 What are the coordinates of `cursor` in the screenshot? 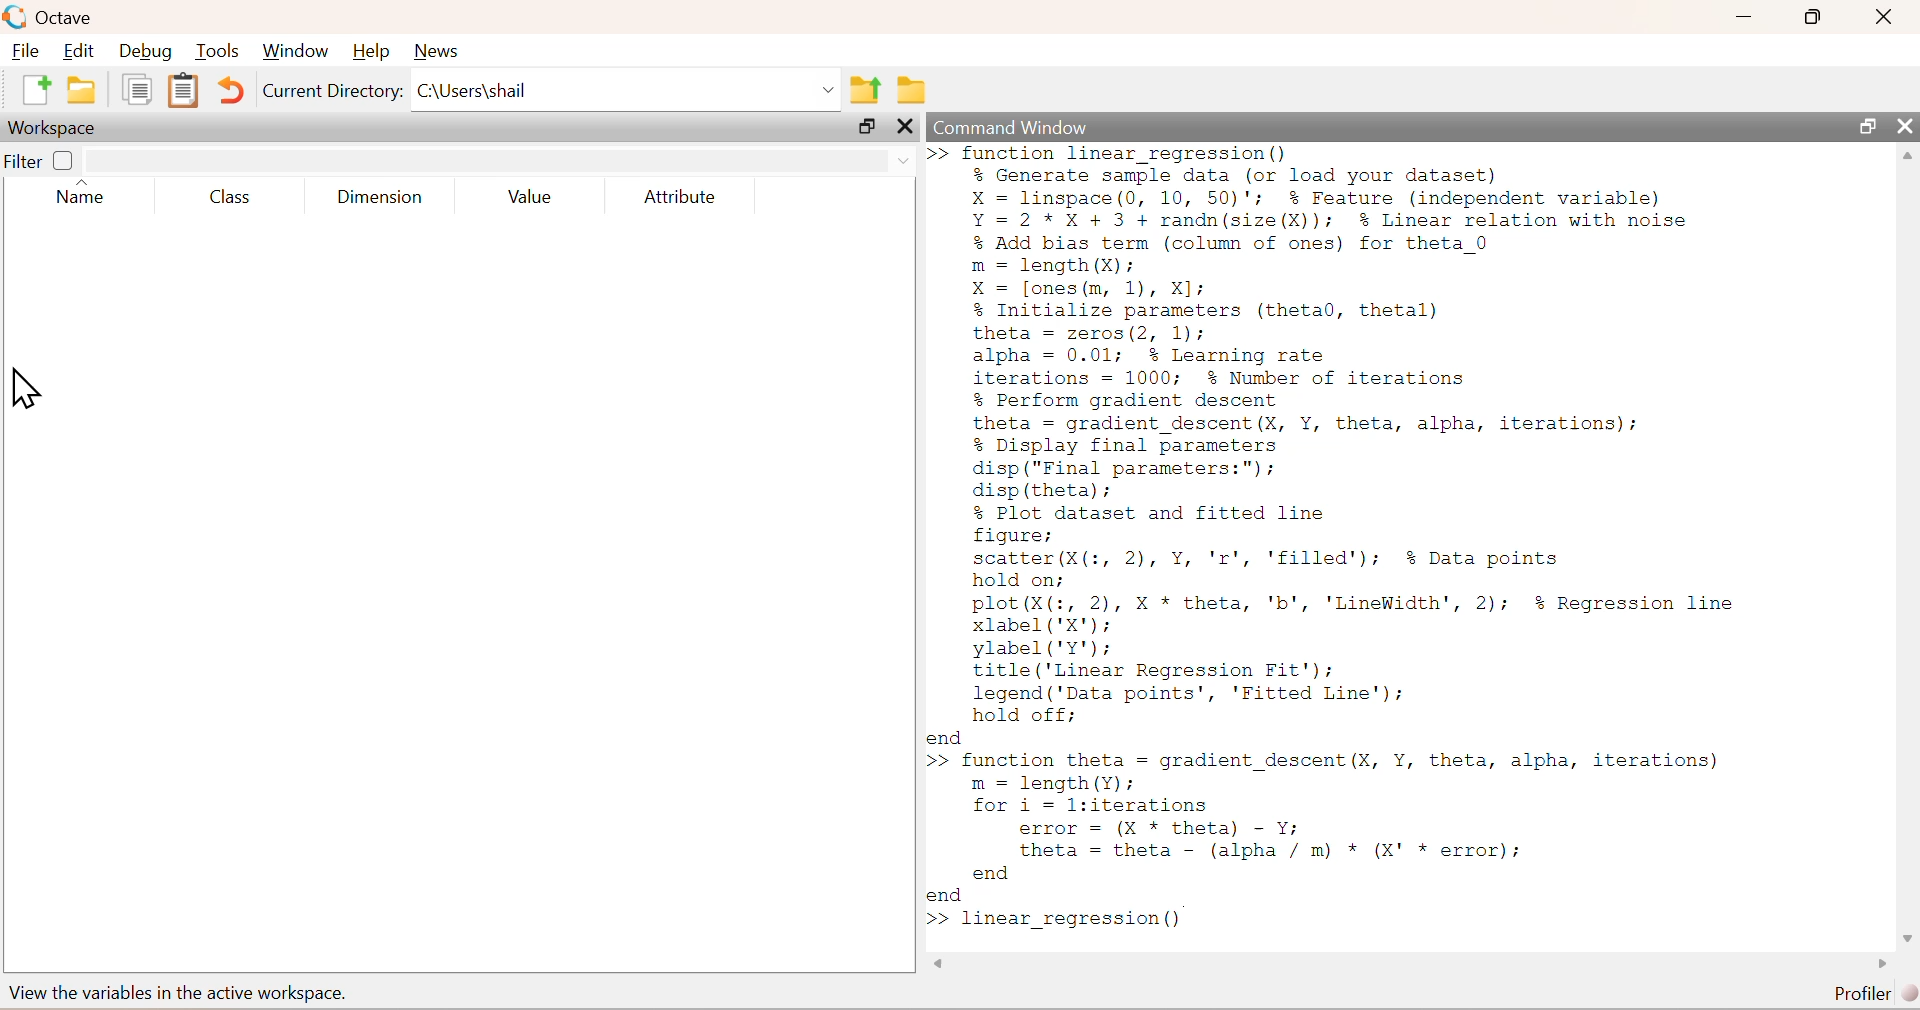 It's located at (27, 388).